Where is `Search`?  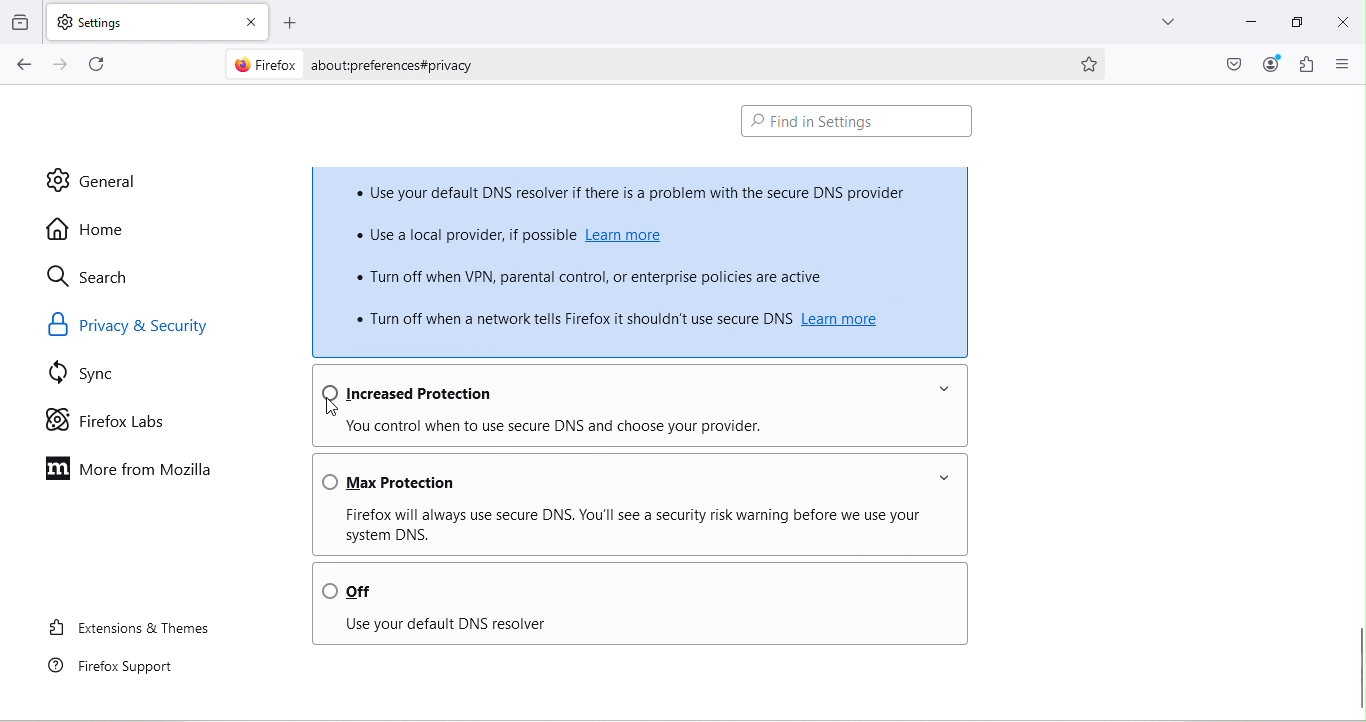
Search is located at coordinates (94, 278).